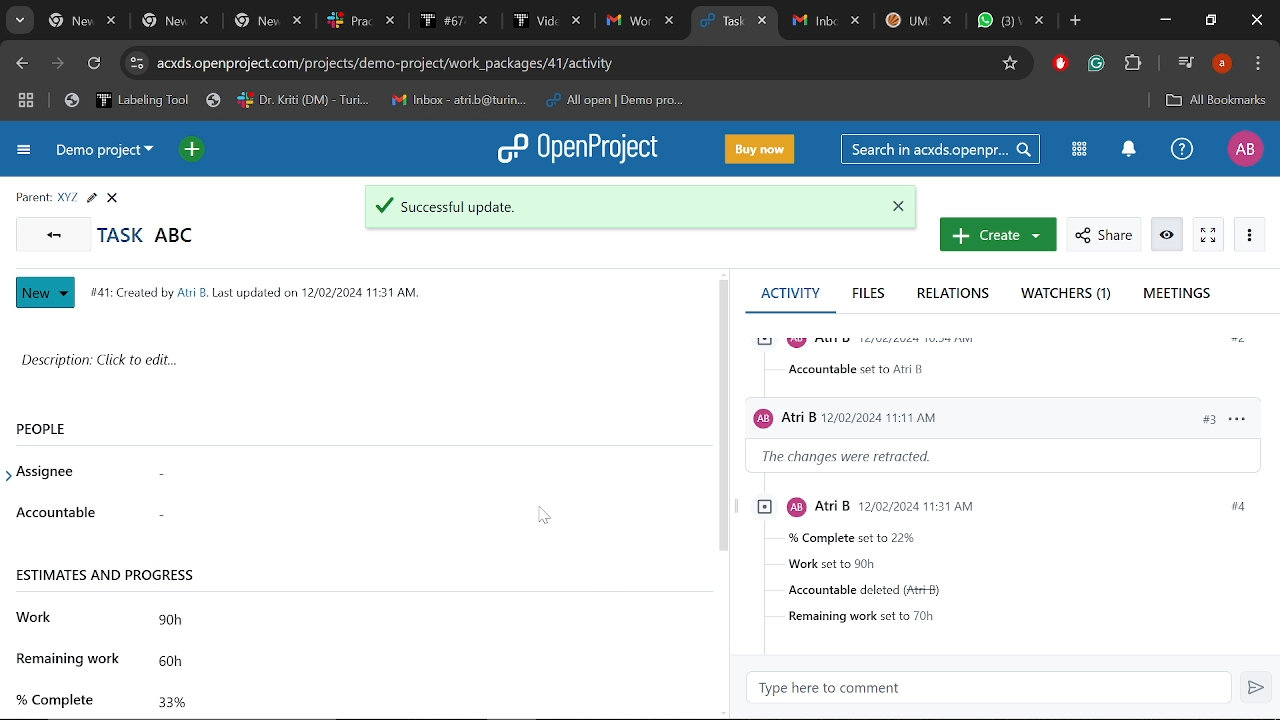  Describe the element at coordinates (1212, 22) in the screenshot. I see `Restore down` at that location.